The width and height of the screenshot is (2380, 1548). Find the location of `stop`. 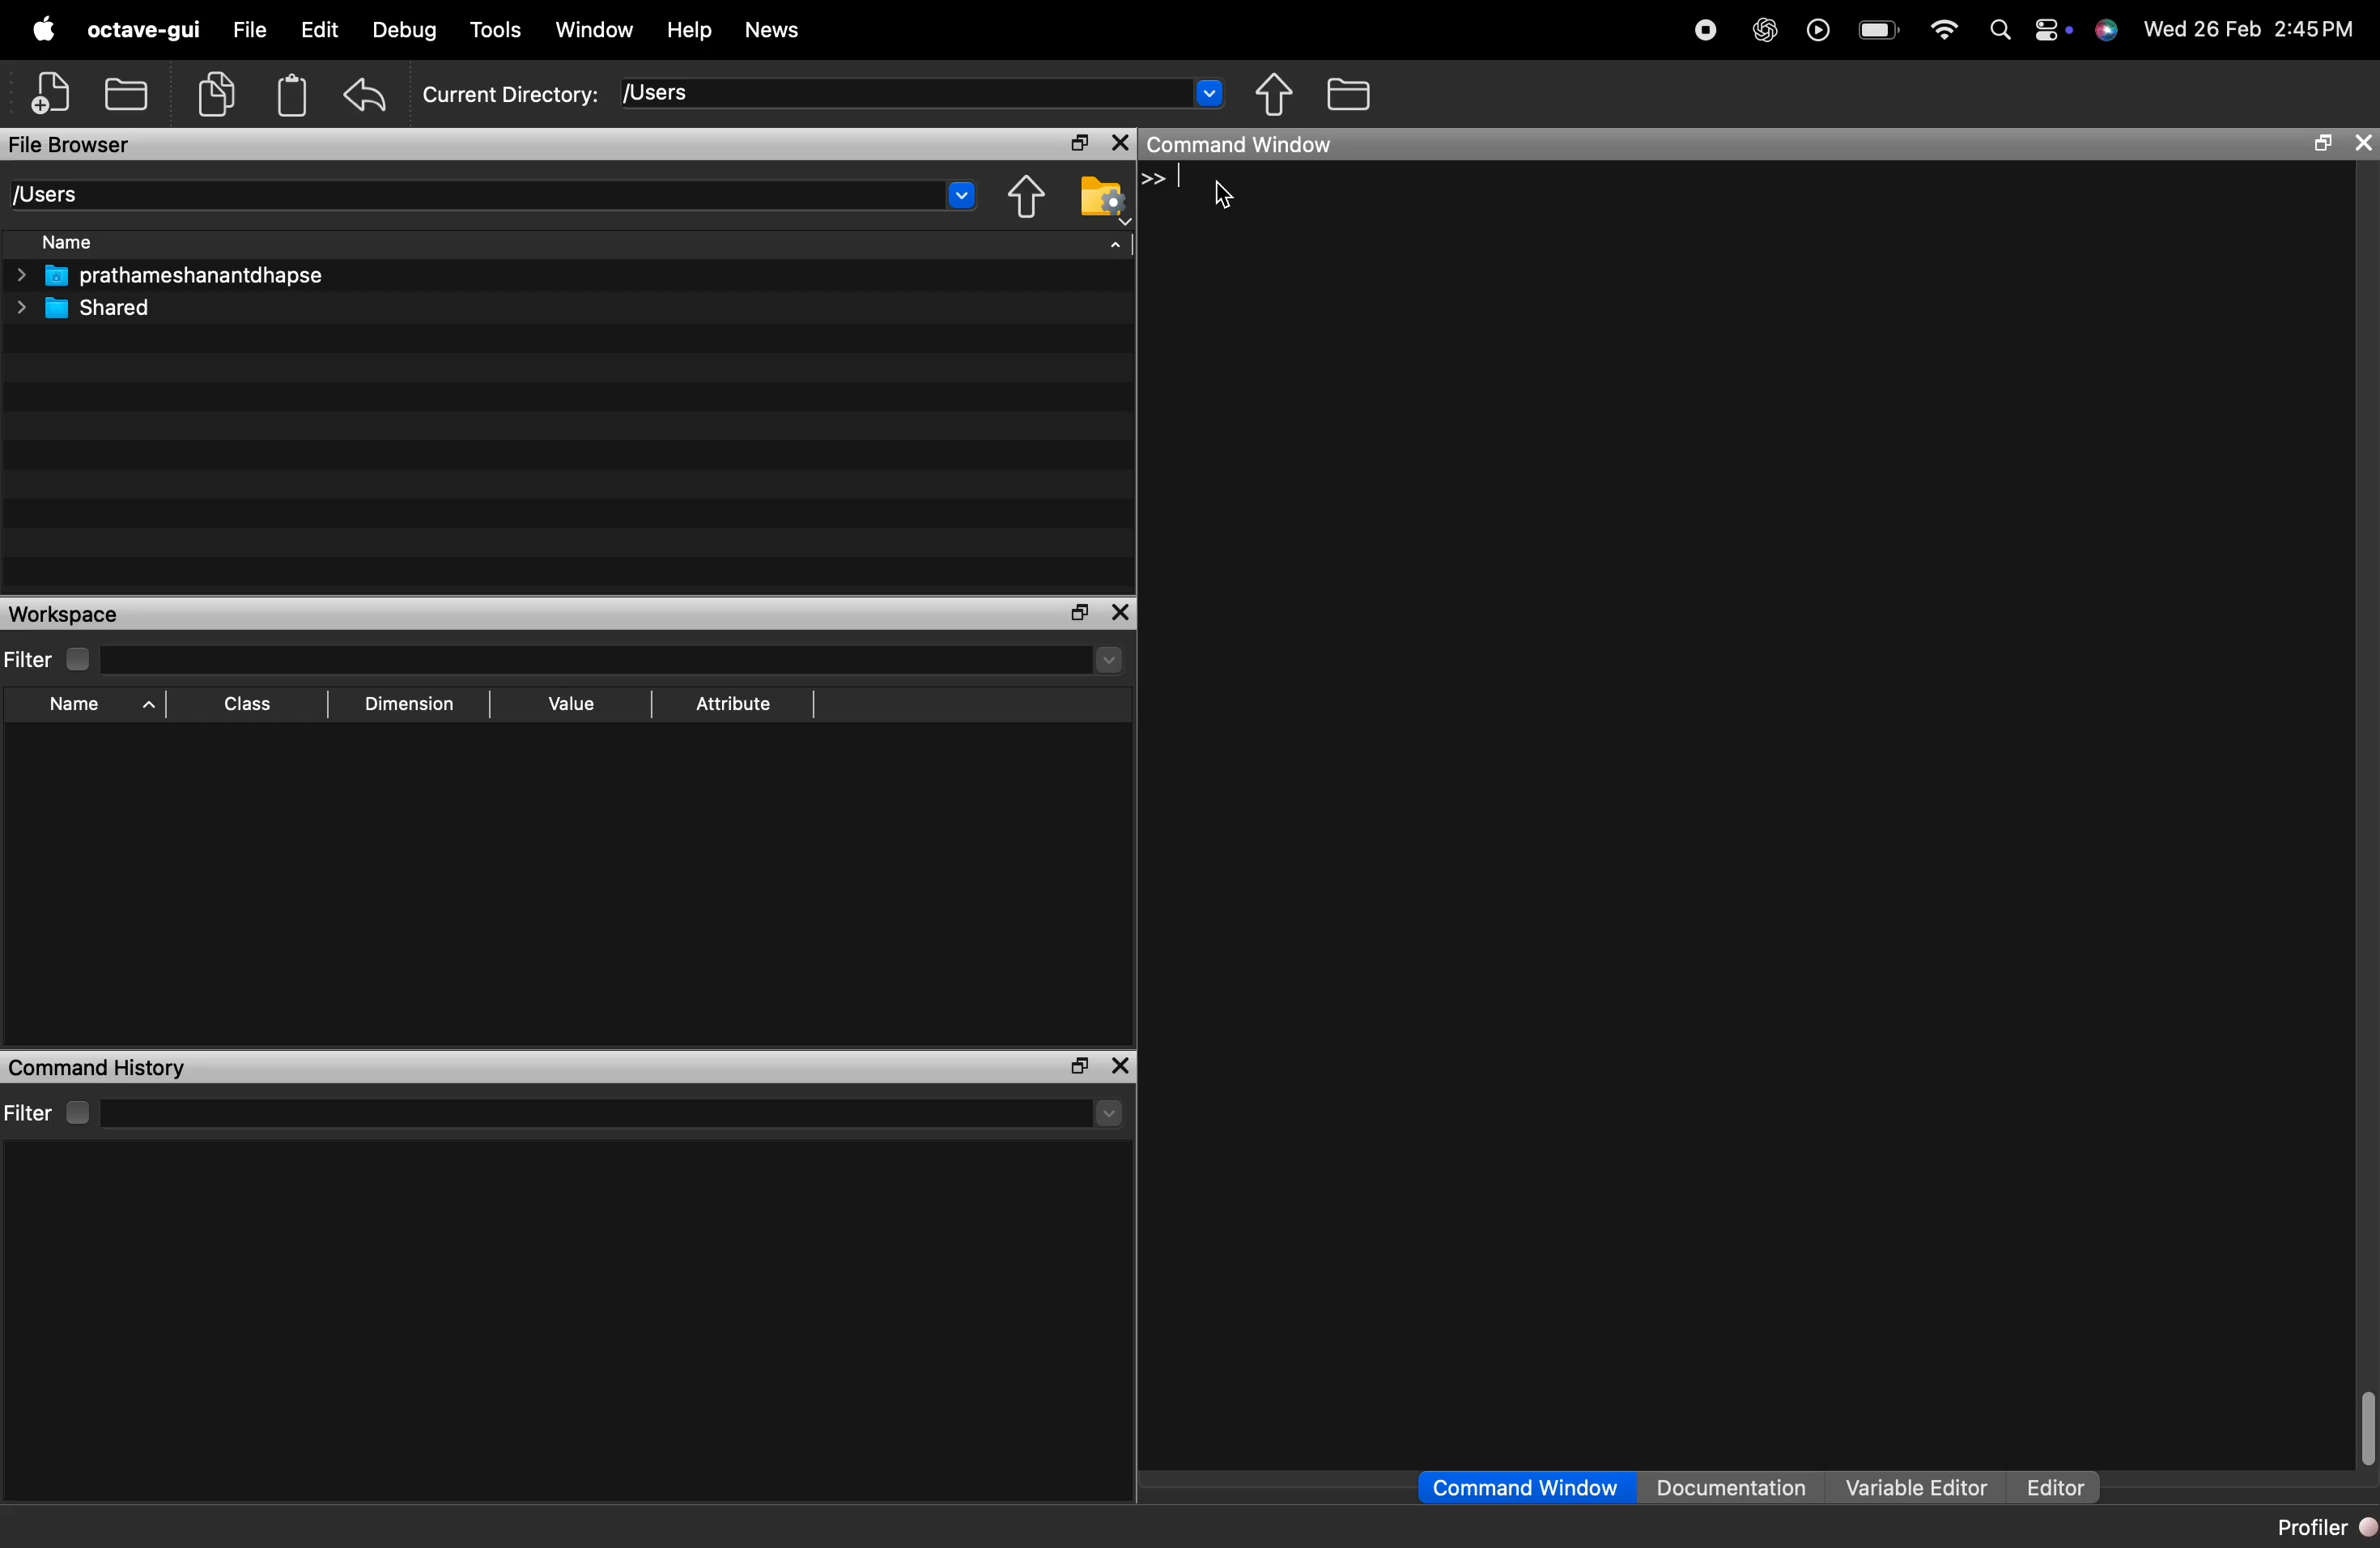

stop is located at coordinates (1705, 24).